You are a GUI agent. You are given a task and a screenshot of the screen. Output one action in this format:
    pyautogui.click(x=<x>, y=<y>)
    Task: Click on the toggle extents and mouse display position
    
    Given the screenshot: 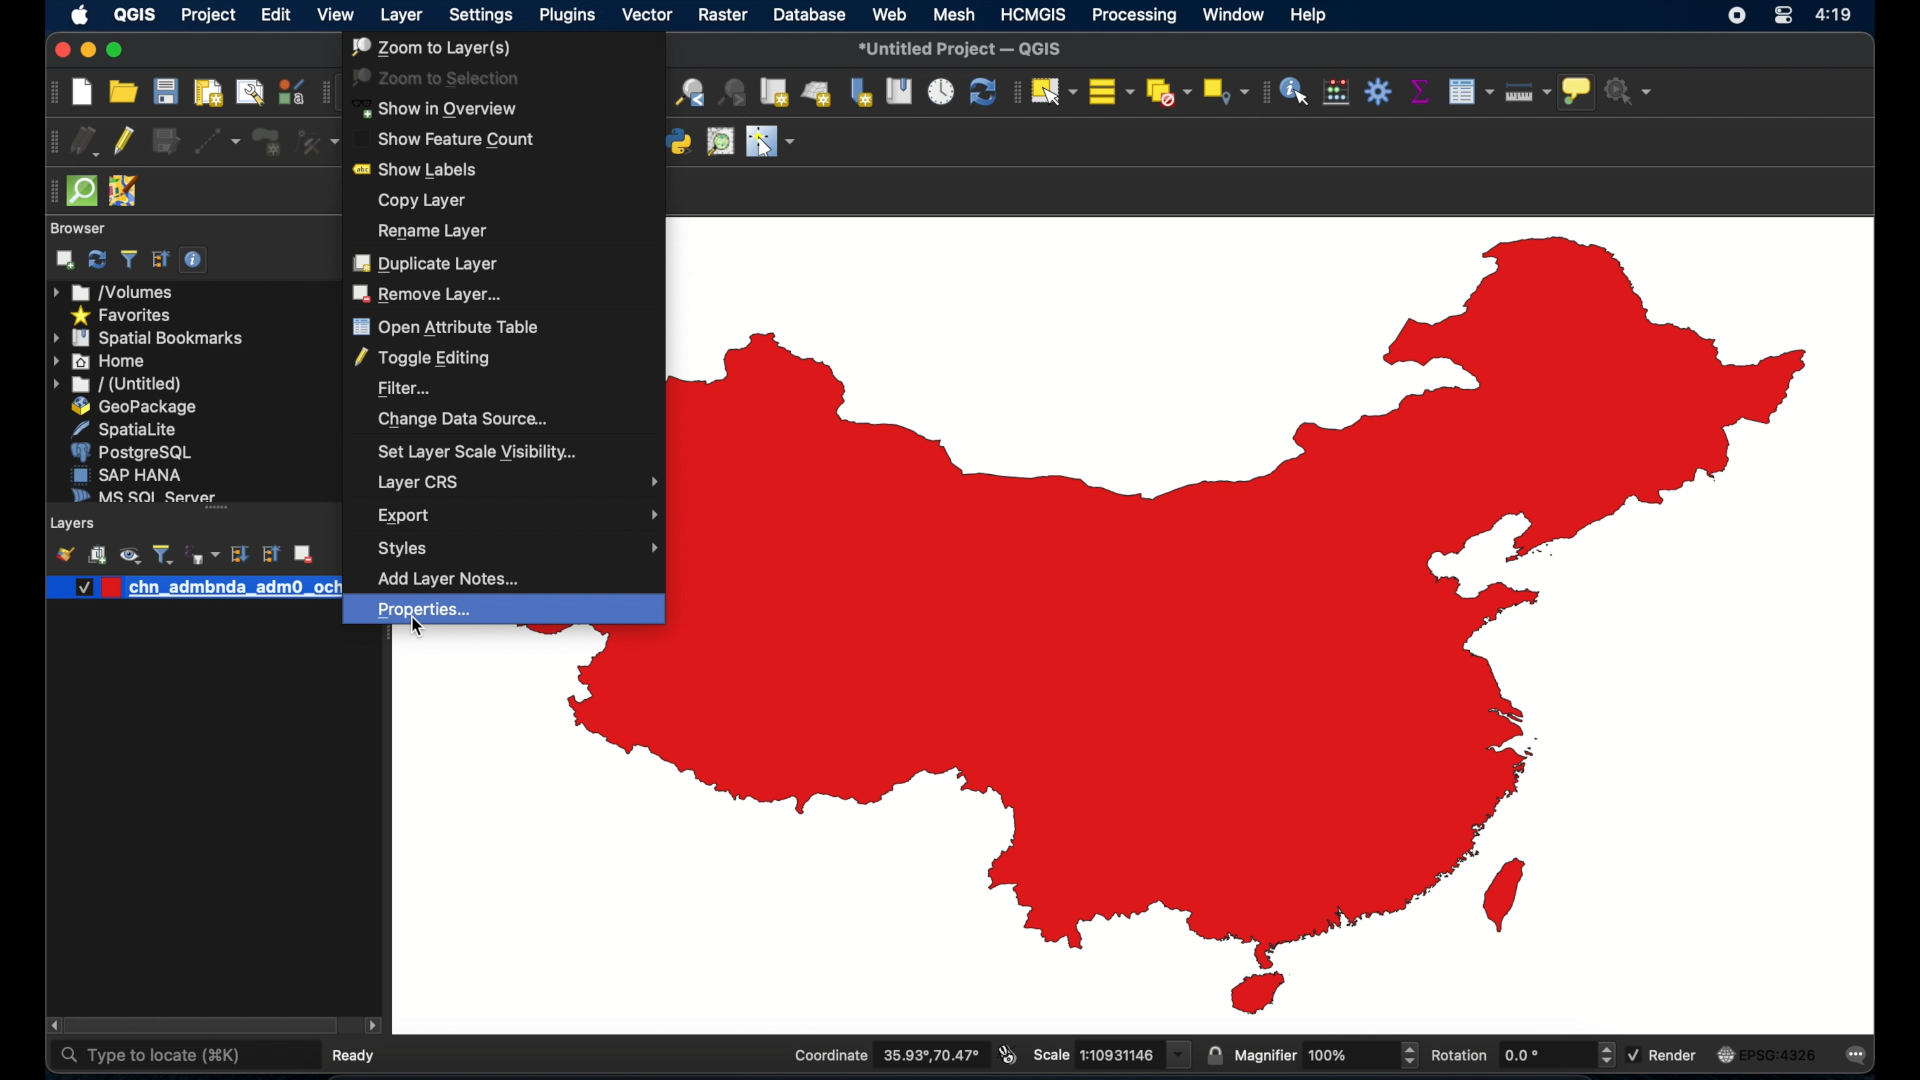 What is the action you would take?
    pyautogui.click(x=1007, y=1055)
    